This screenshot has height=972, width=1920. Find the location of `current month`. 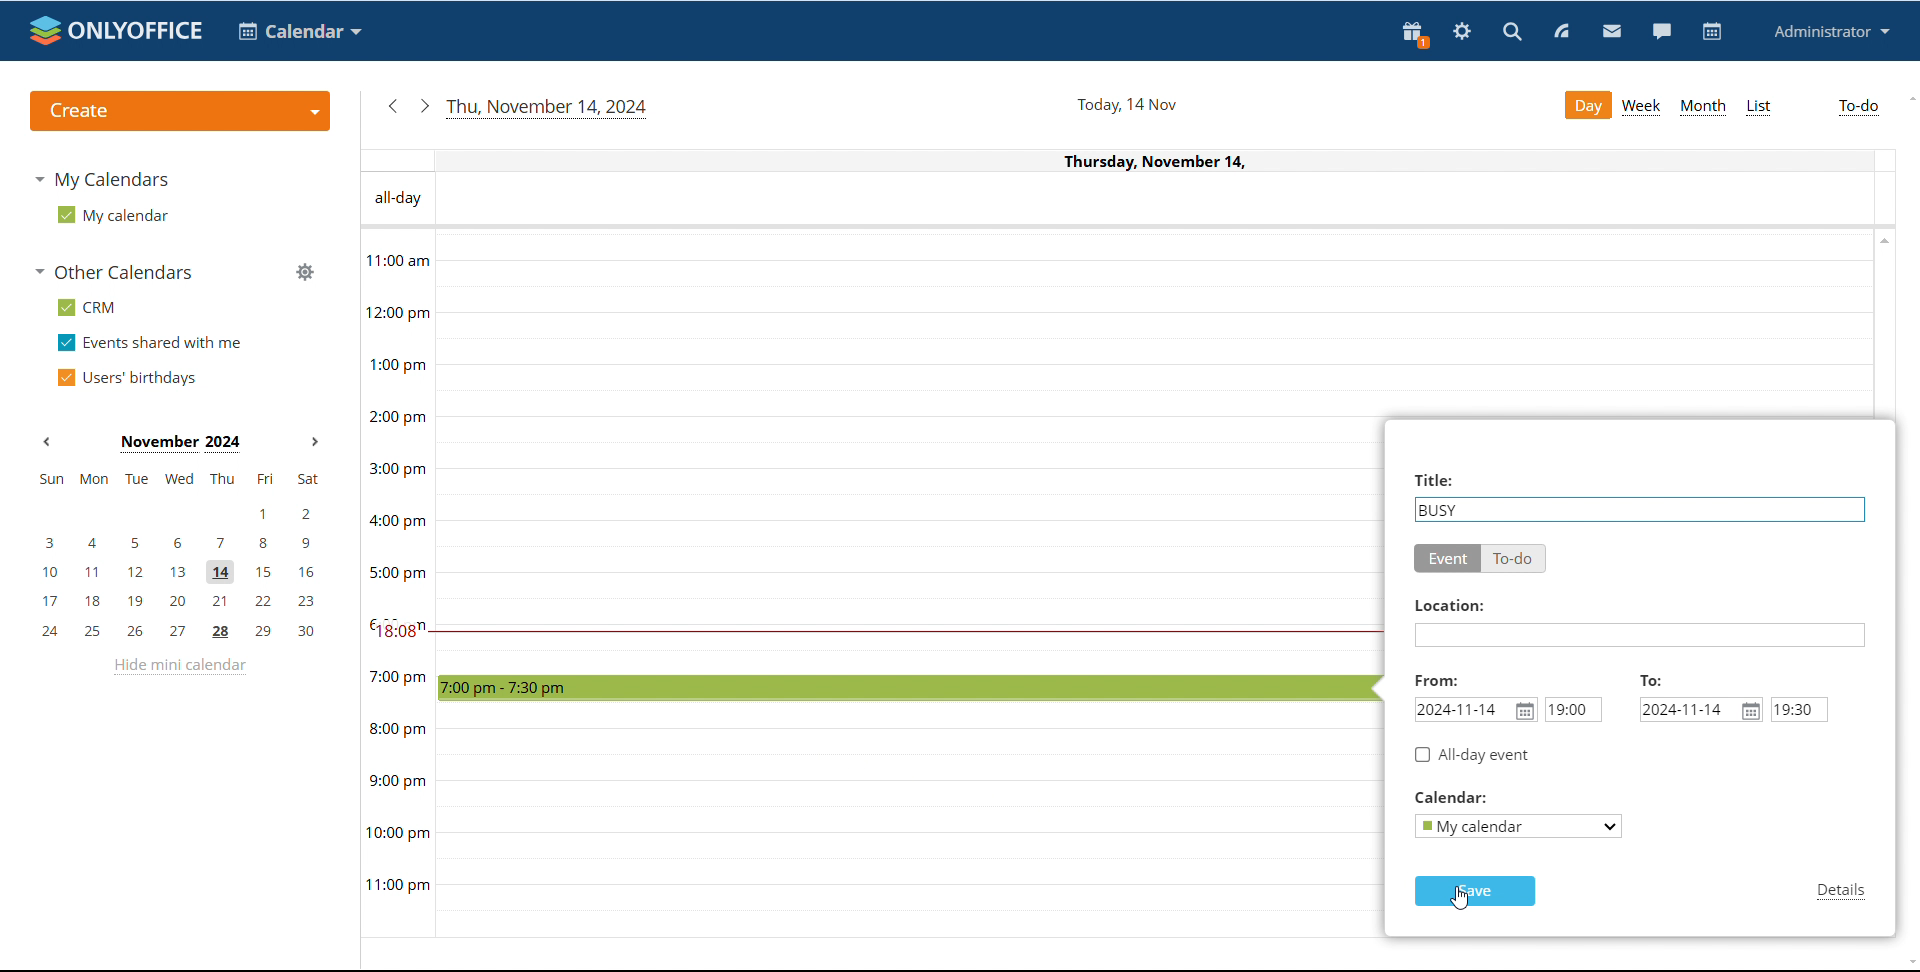

current month is located at coordinates (180, 444).